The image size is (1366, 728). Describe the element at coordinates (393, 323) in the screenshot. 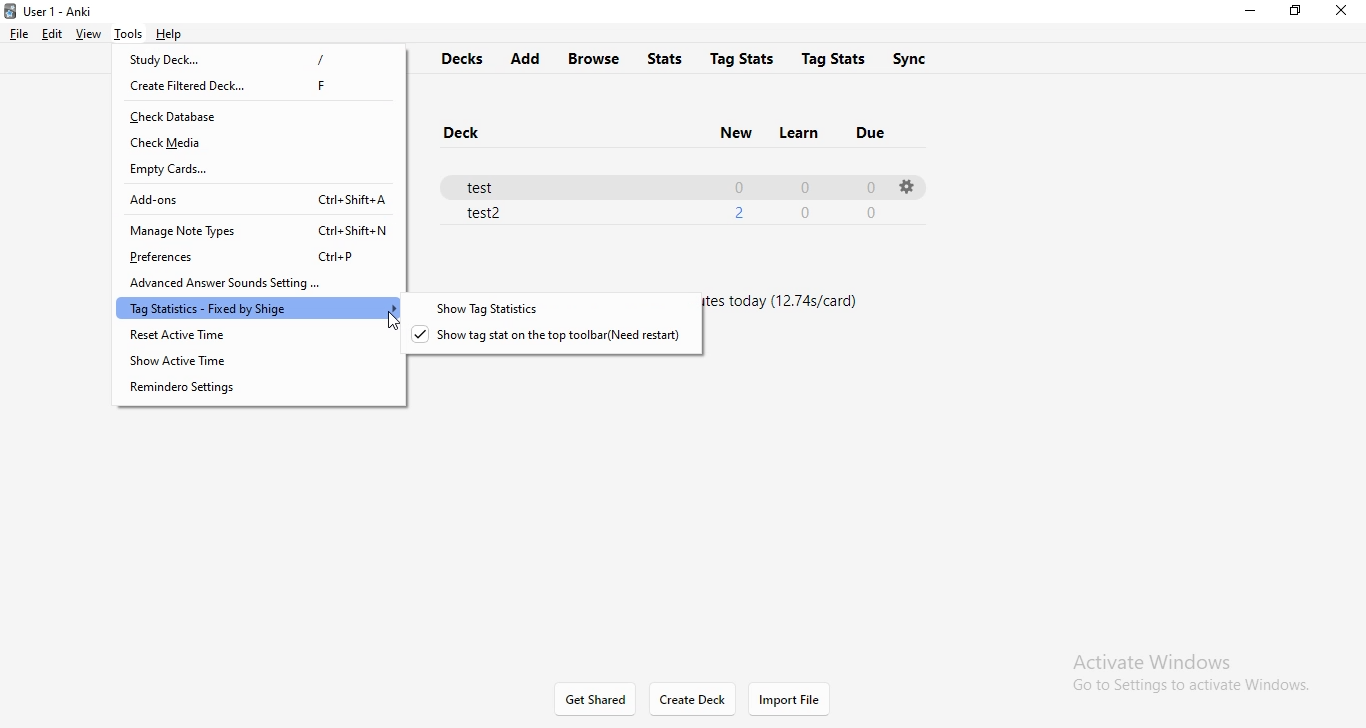

I see `cursor` at that location.